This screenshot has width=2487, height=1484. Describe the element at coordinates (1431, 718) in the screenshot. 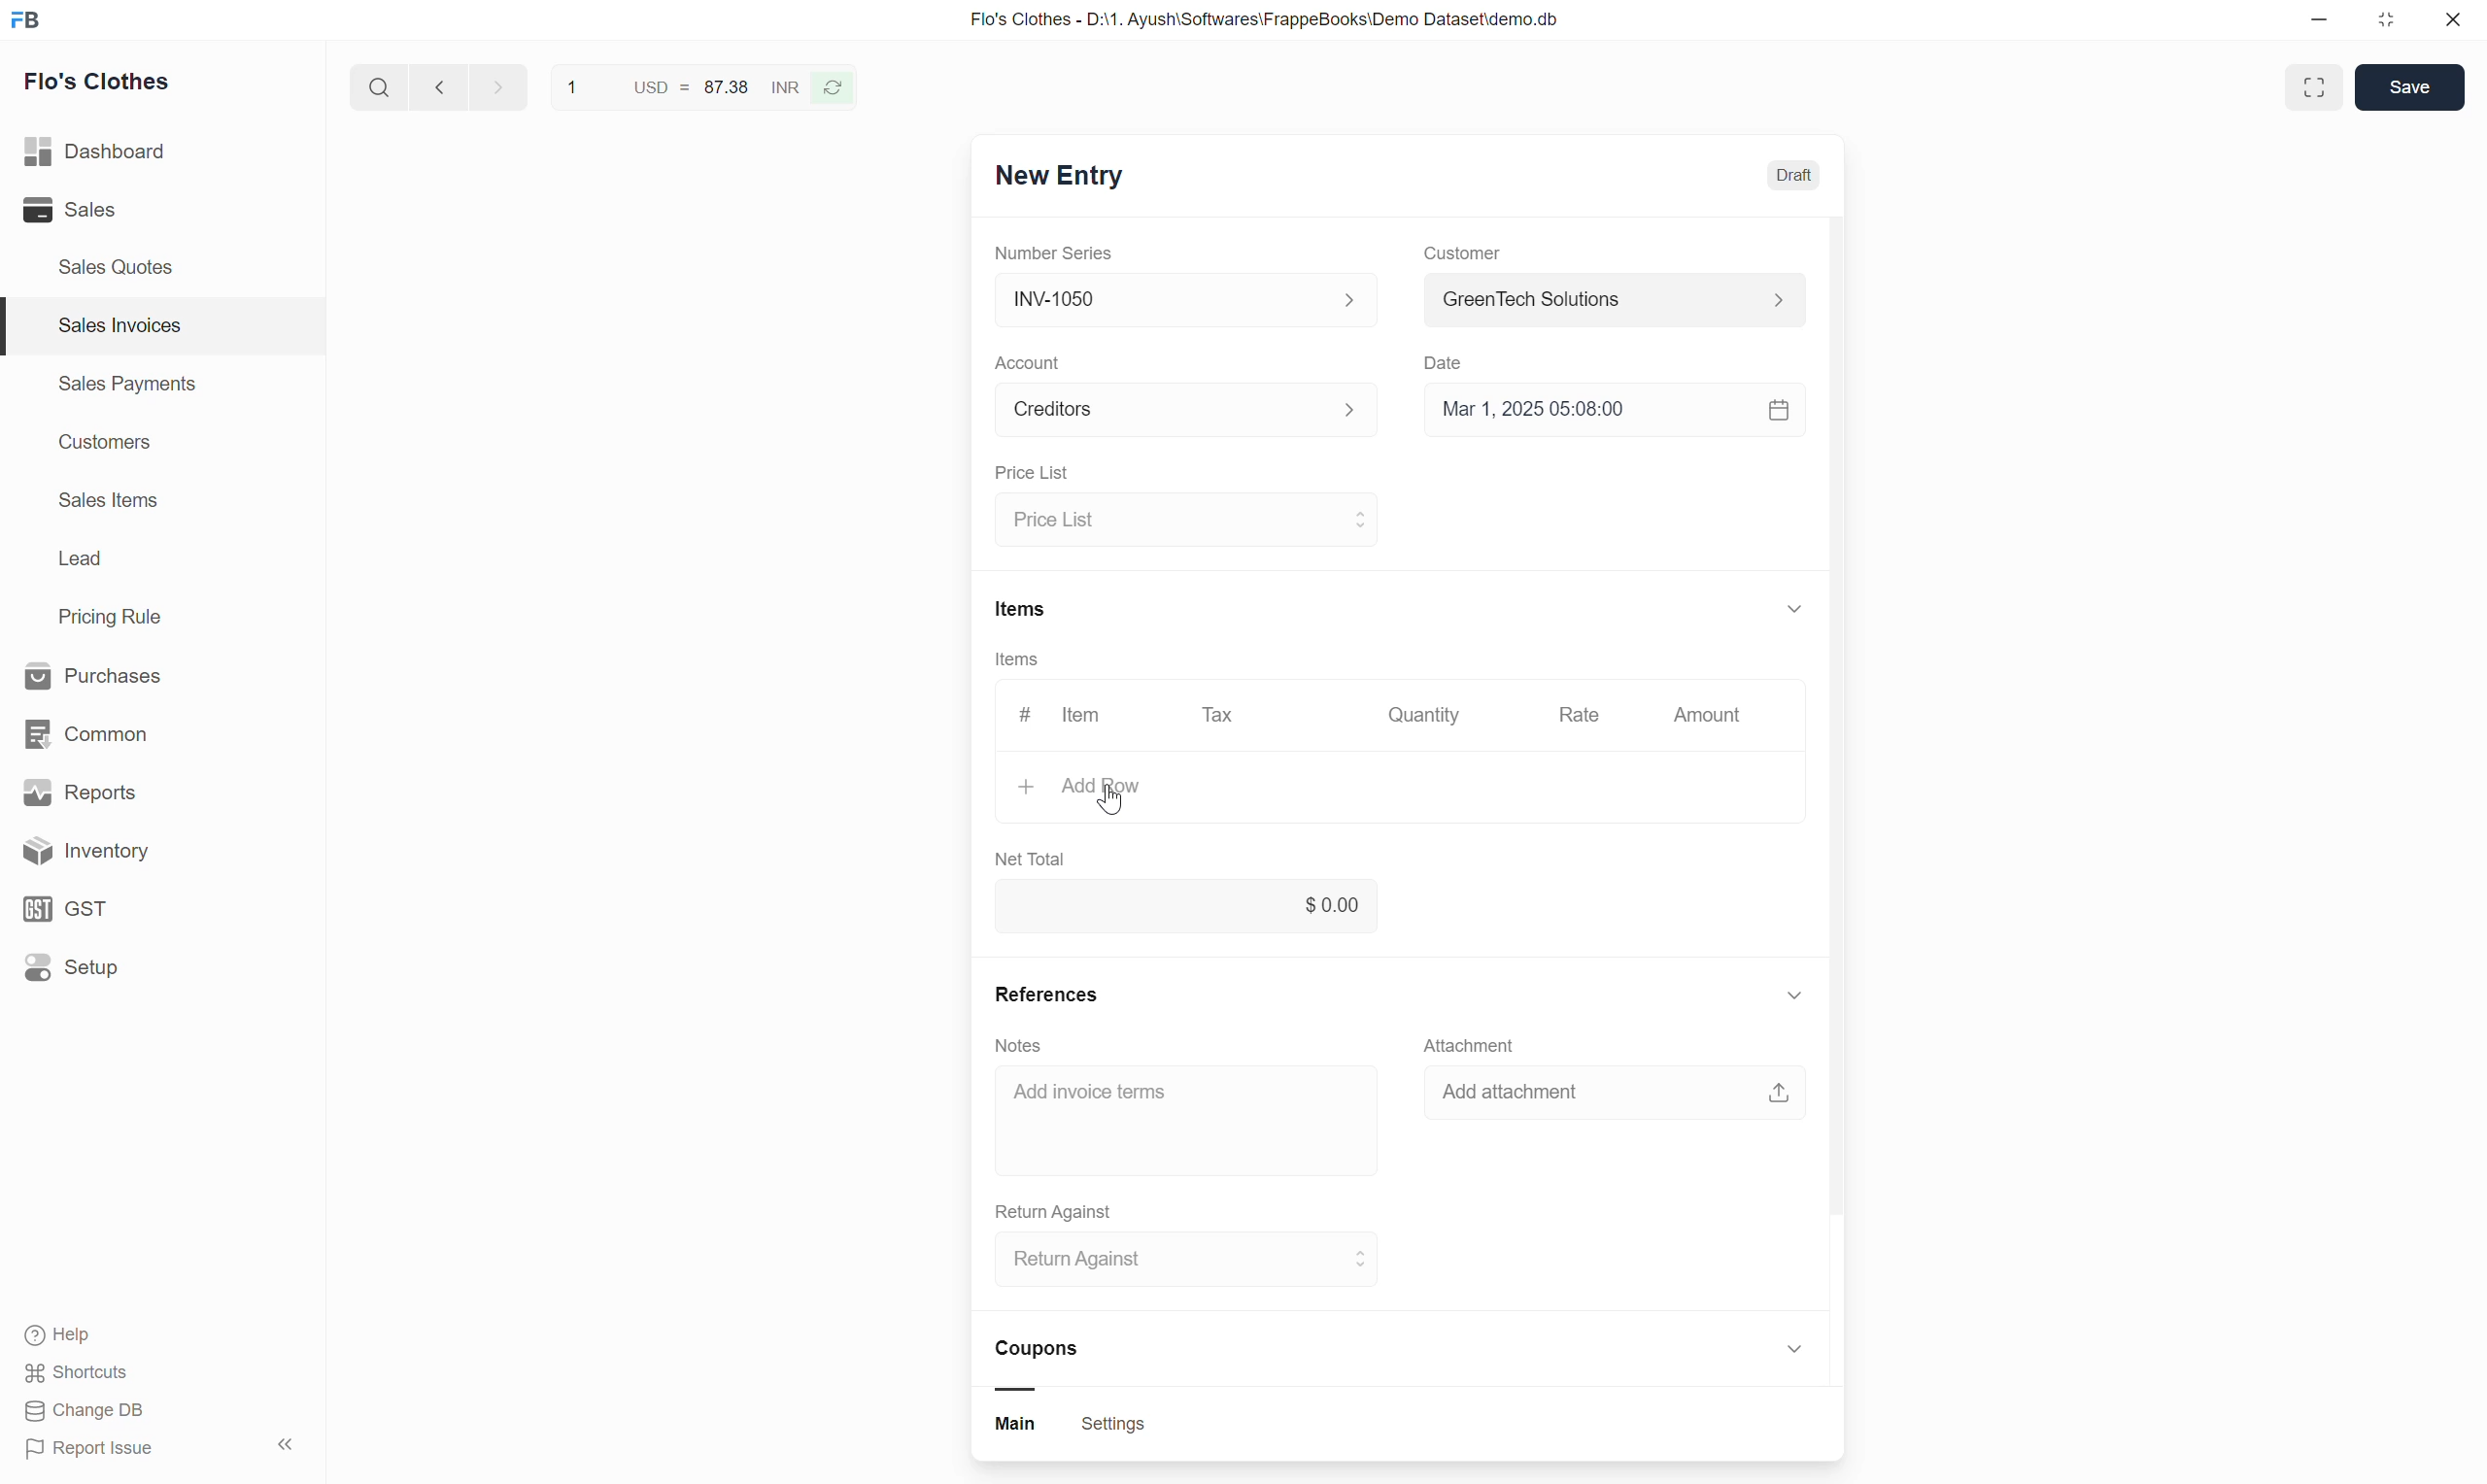

I see `Quantity` at that location.